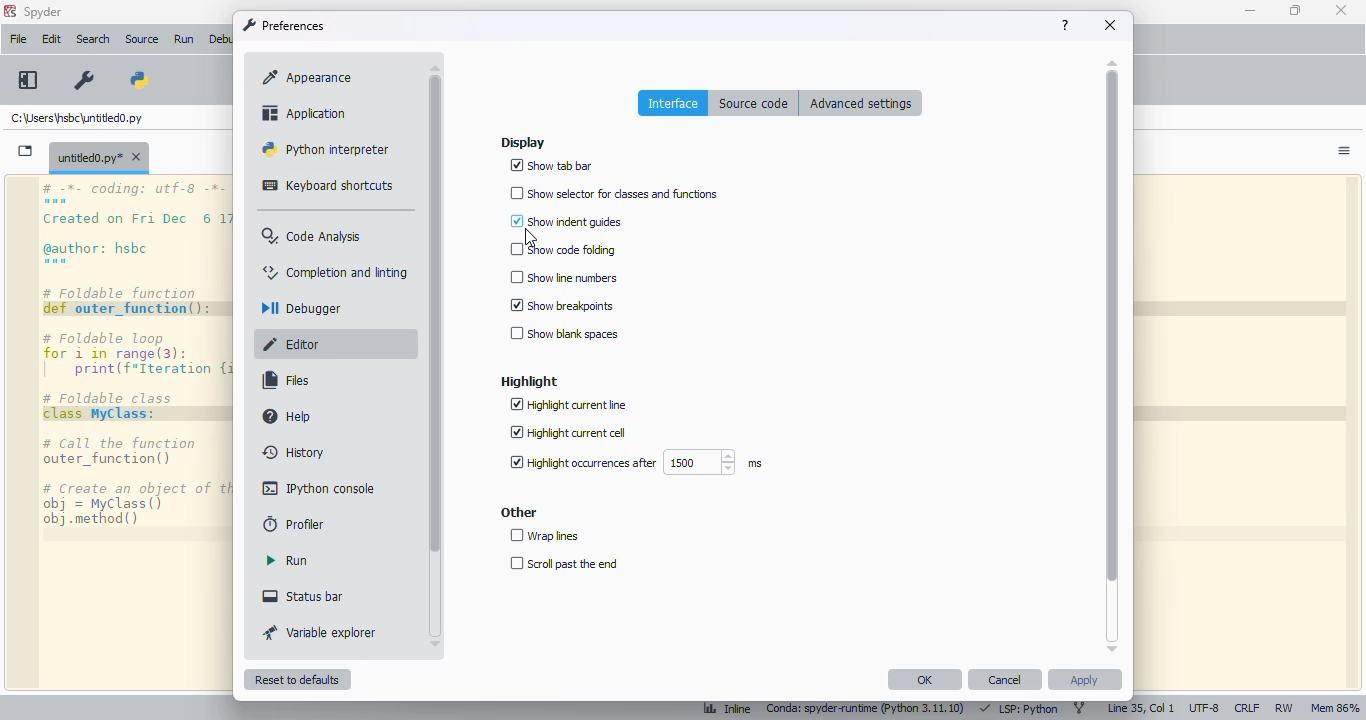 The width and height of the screenshot is (1366, 720). I want to click on appearance, so click(309, 77).